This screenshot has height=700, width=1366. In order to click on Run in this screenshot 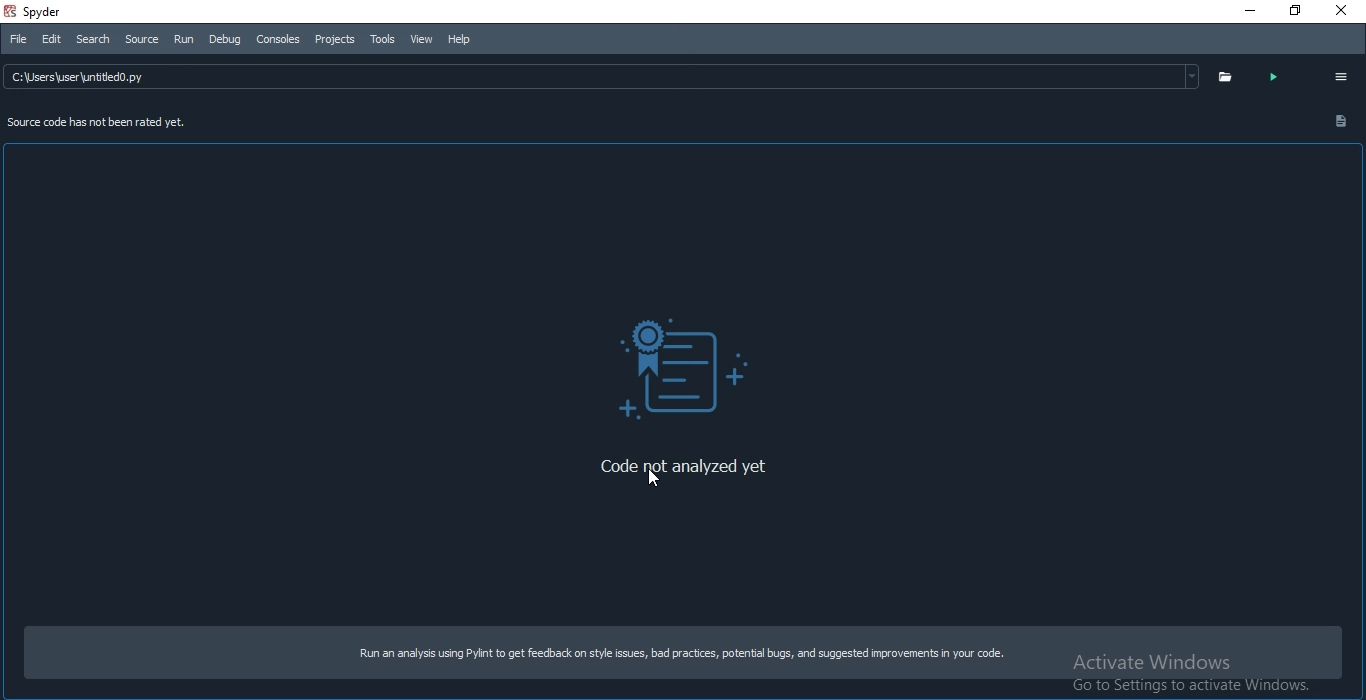, I will do `click(185, 39)`.